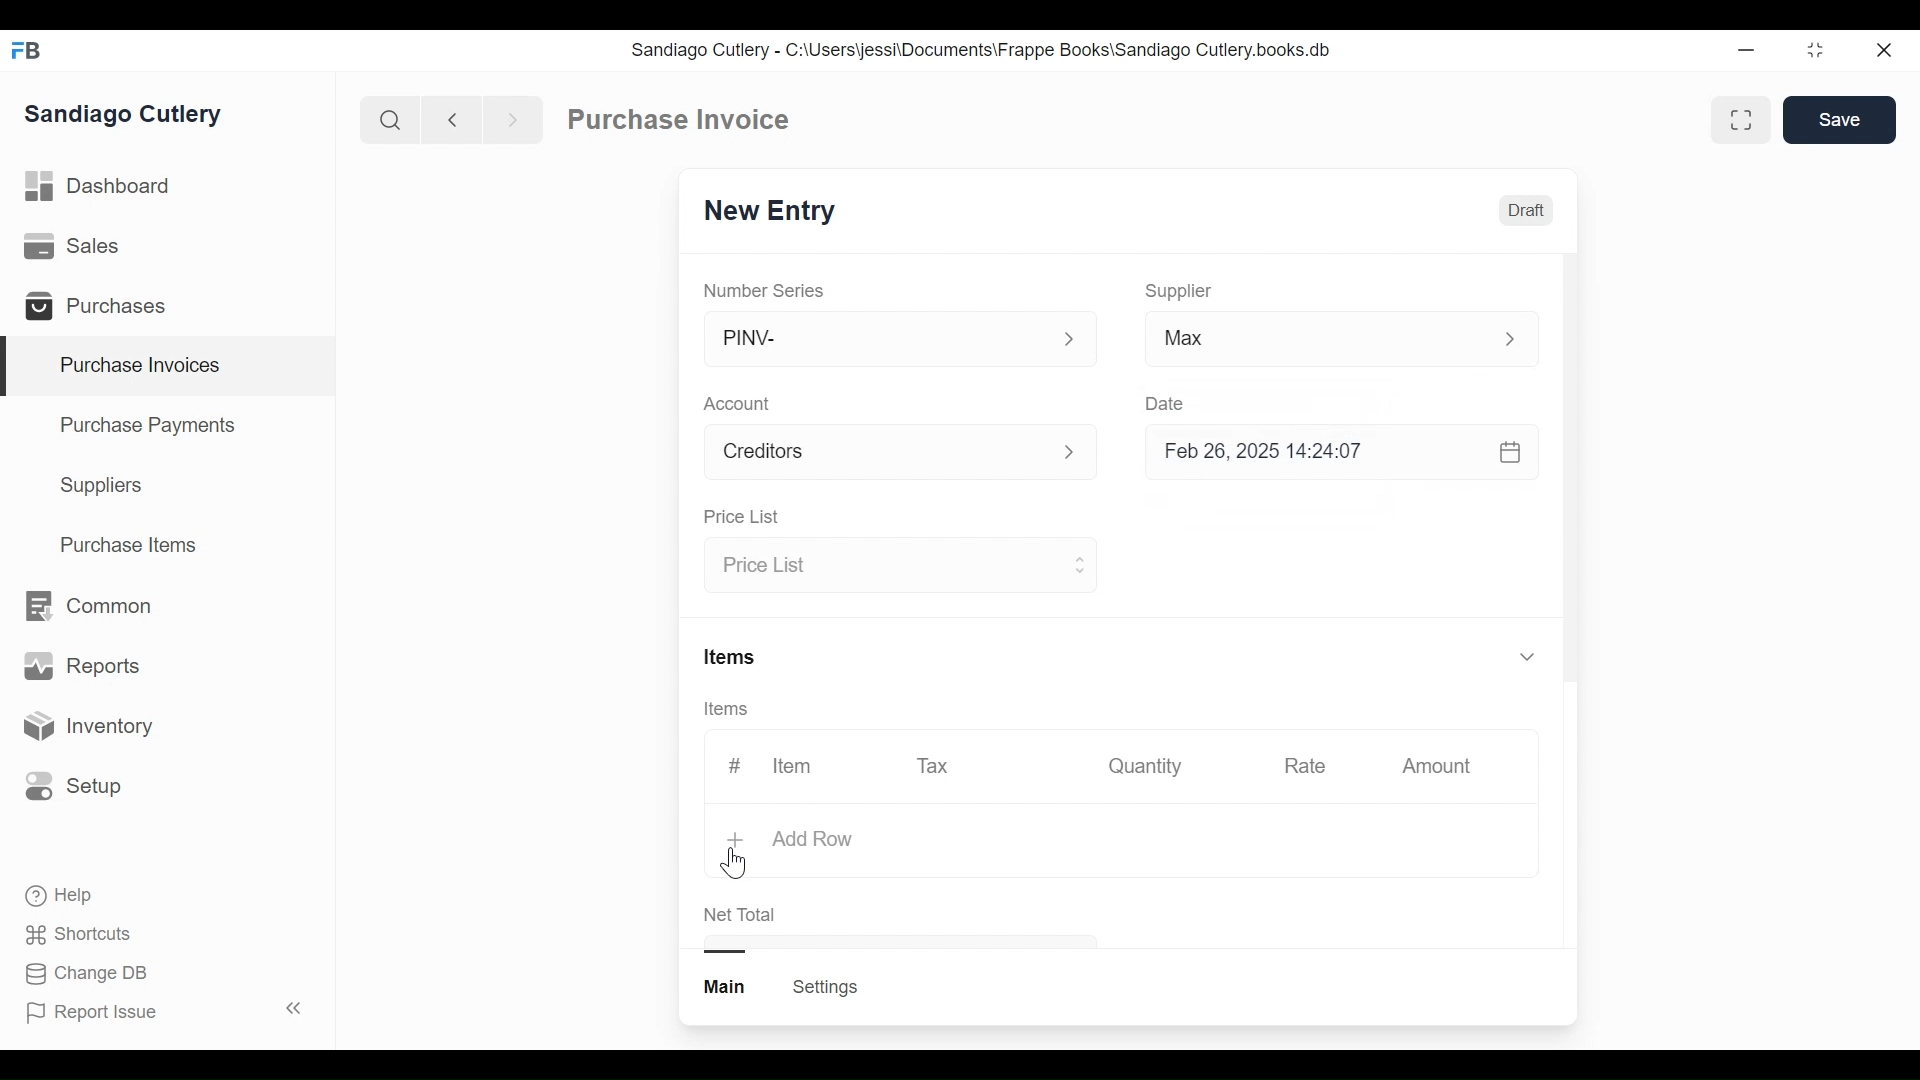 The image size is (1920, 1080). What do you see at coordinates (1078, 563) in the screenshot?
I see `Expand` at bounding box center [1078, 563].